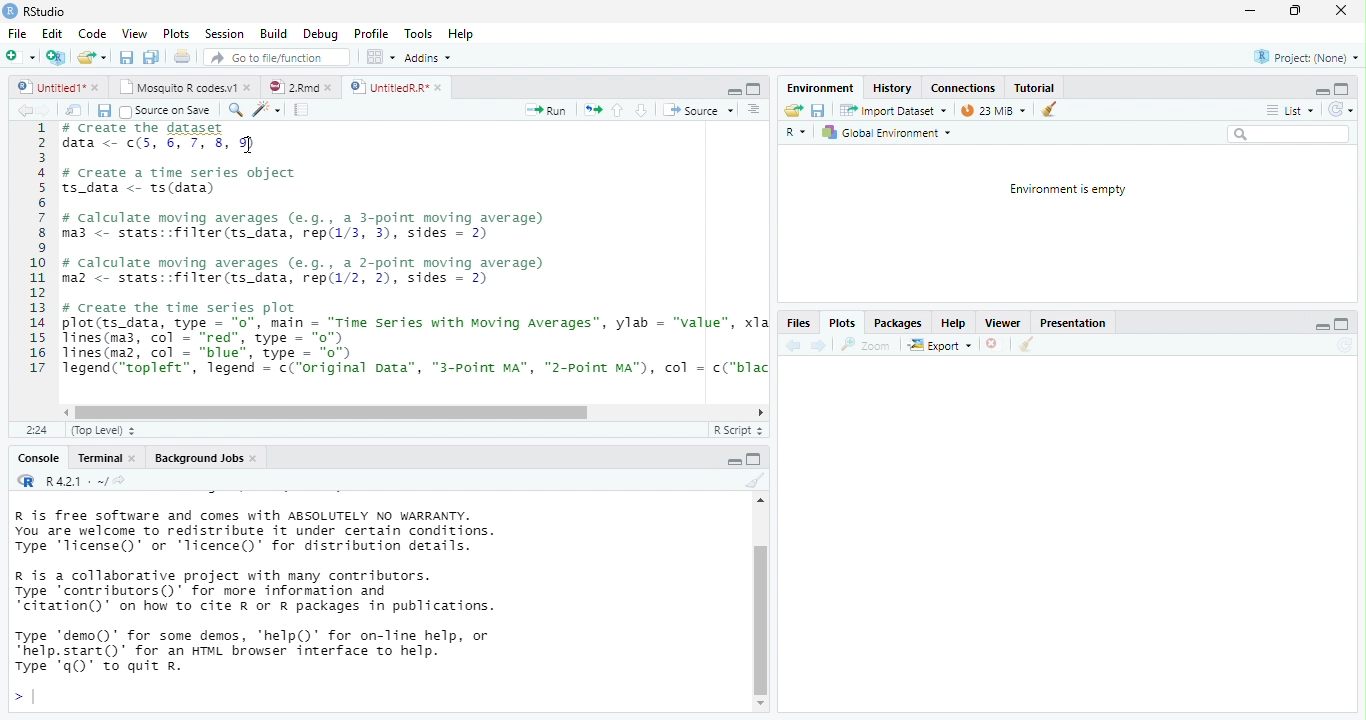 This screenshot has width=1366, height=720. I want to click on save, so click(103, 111).